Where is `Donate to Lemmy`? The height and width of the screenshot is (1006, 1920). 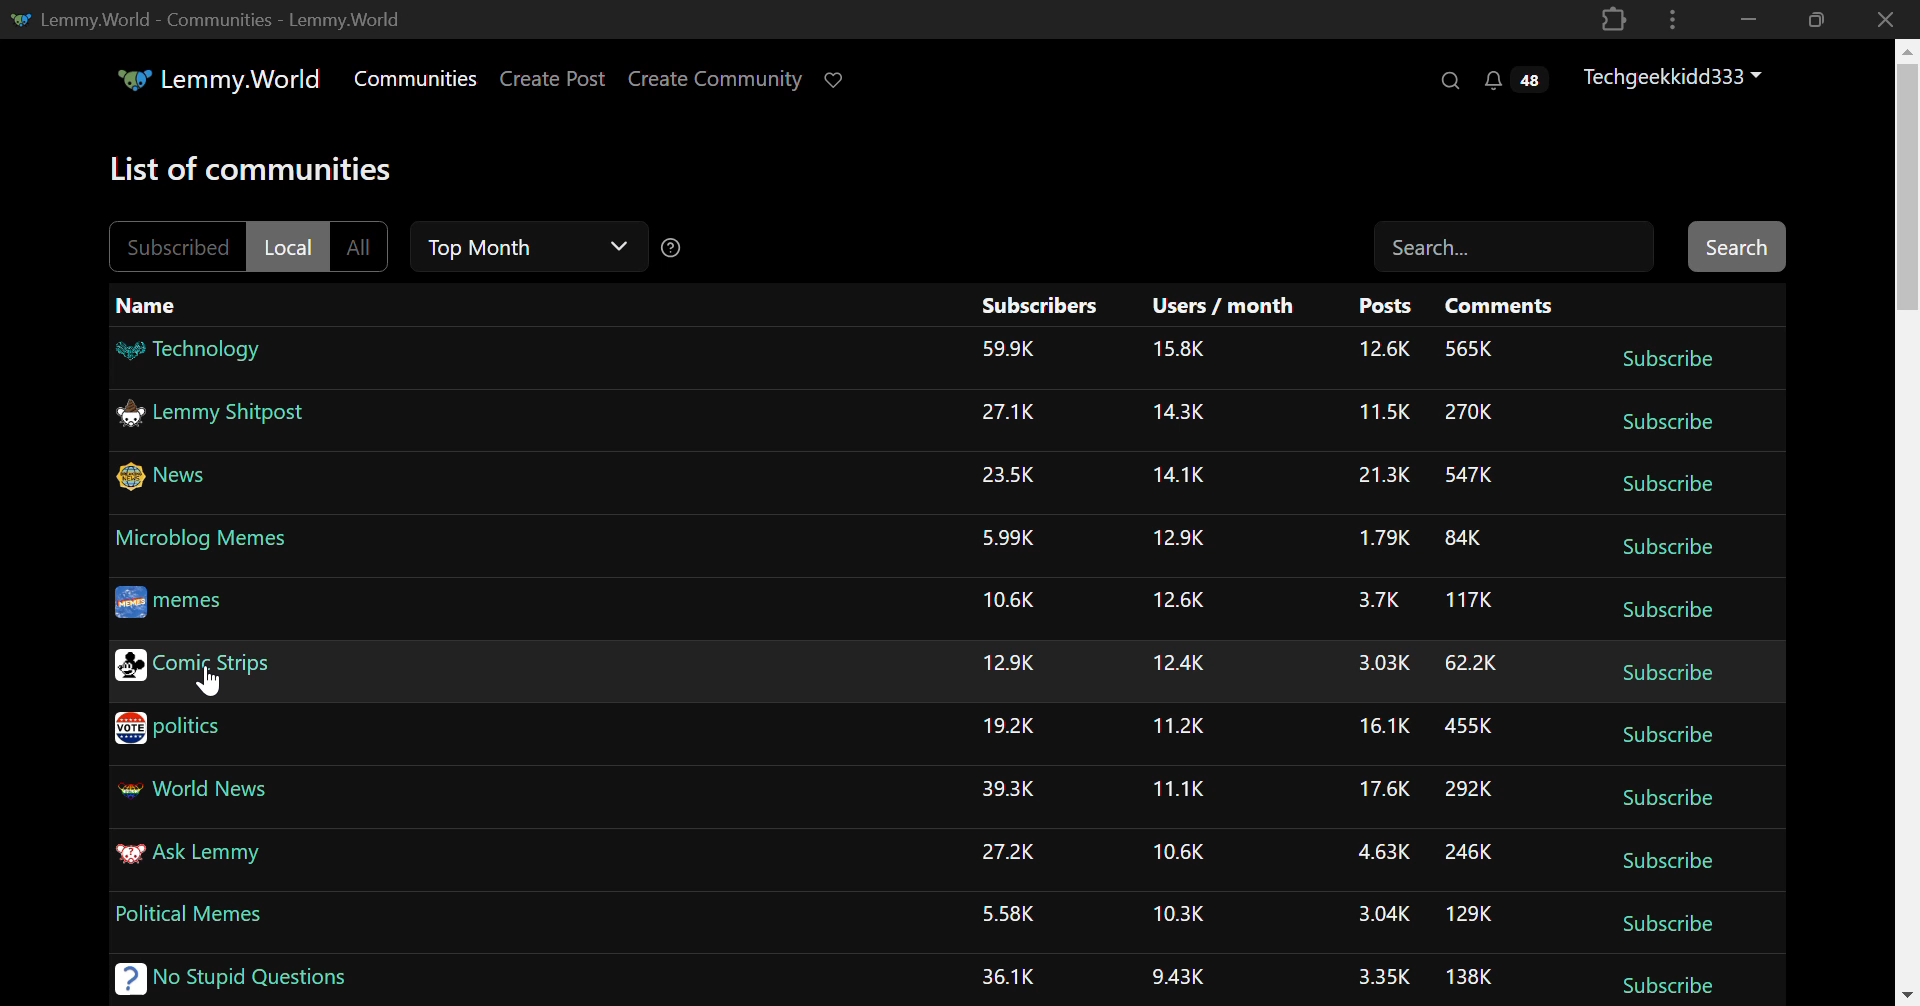
Donate to Lemmy is located at coordinates (835, 80).